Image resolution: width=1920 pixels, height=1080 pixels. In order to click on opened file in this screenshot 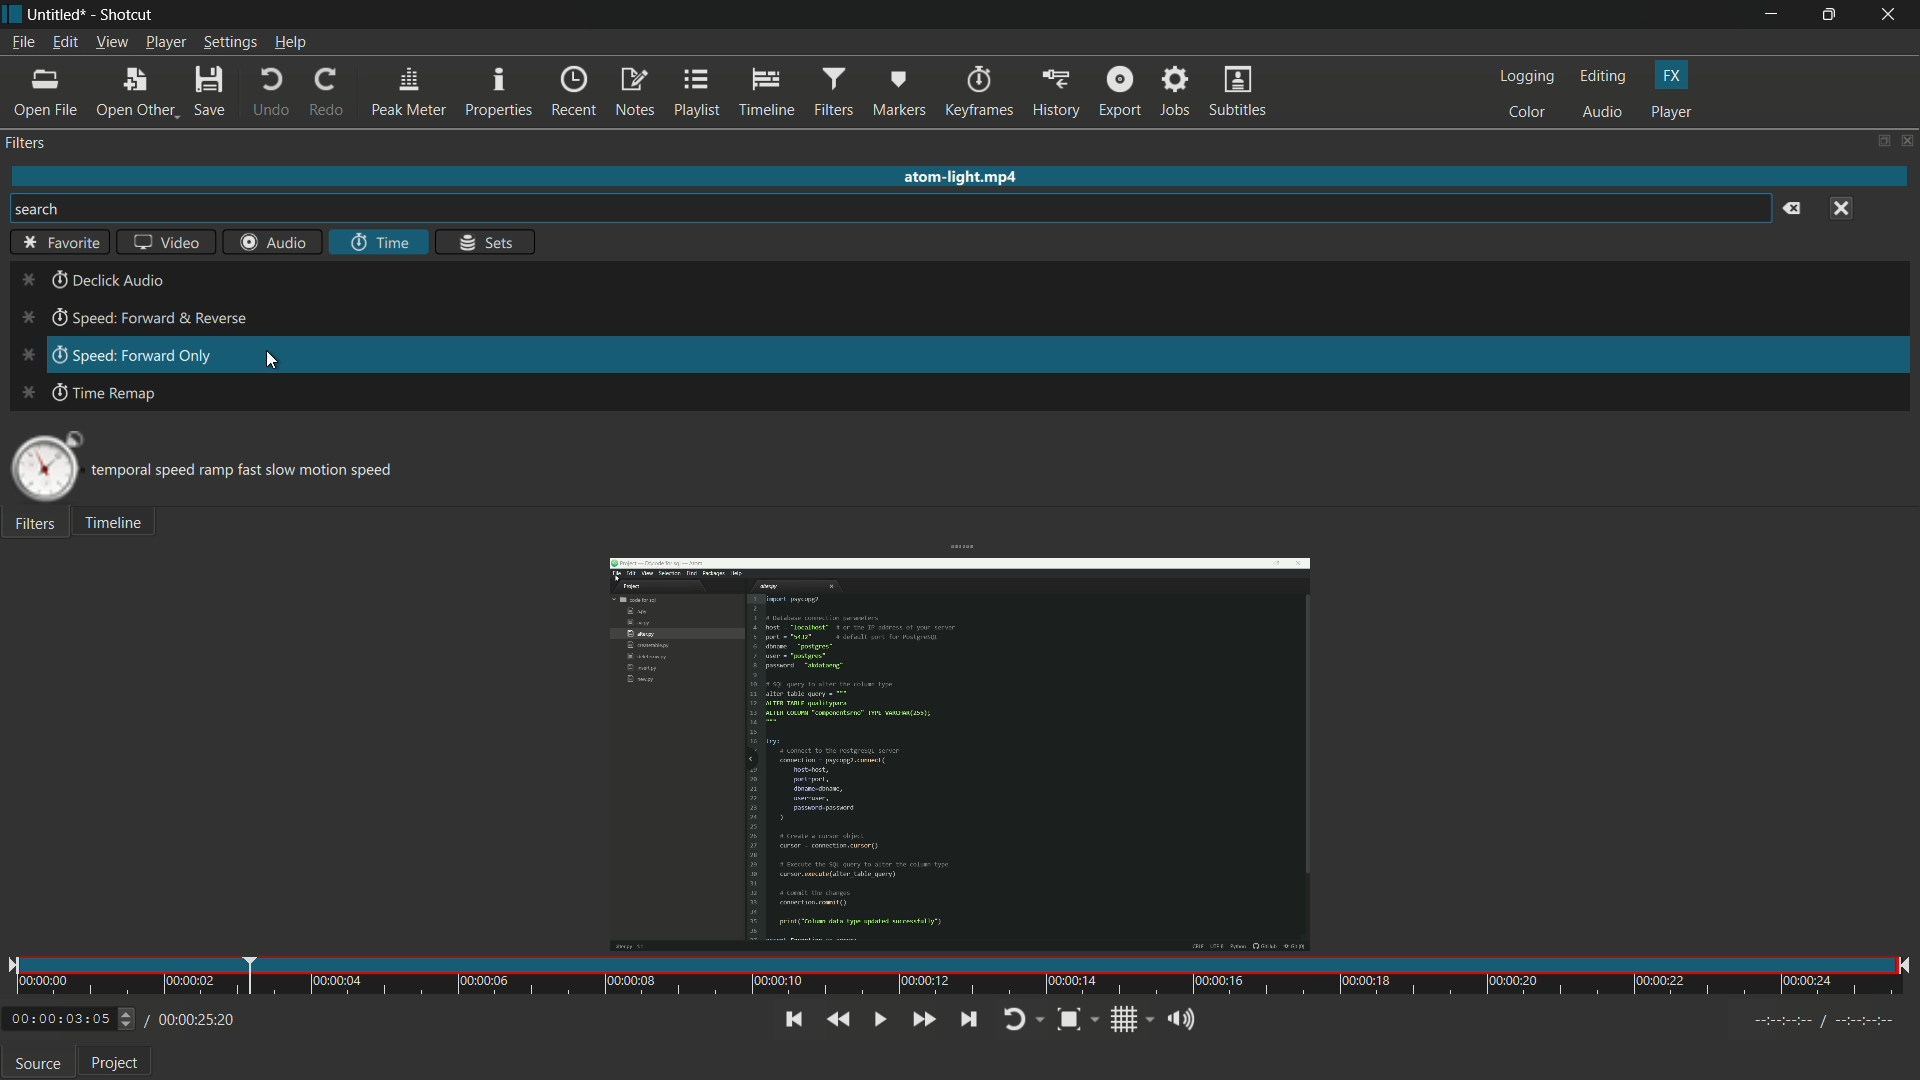, I will do `click(955, 751)`.